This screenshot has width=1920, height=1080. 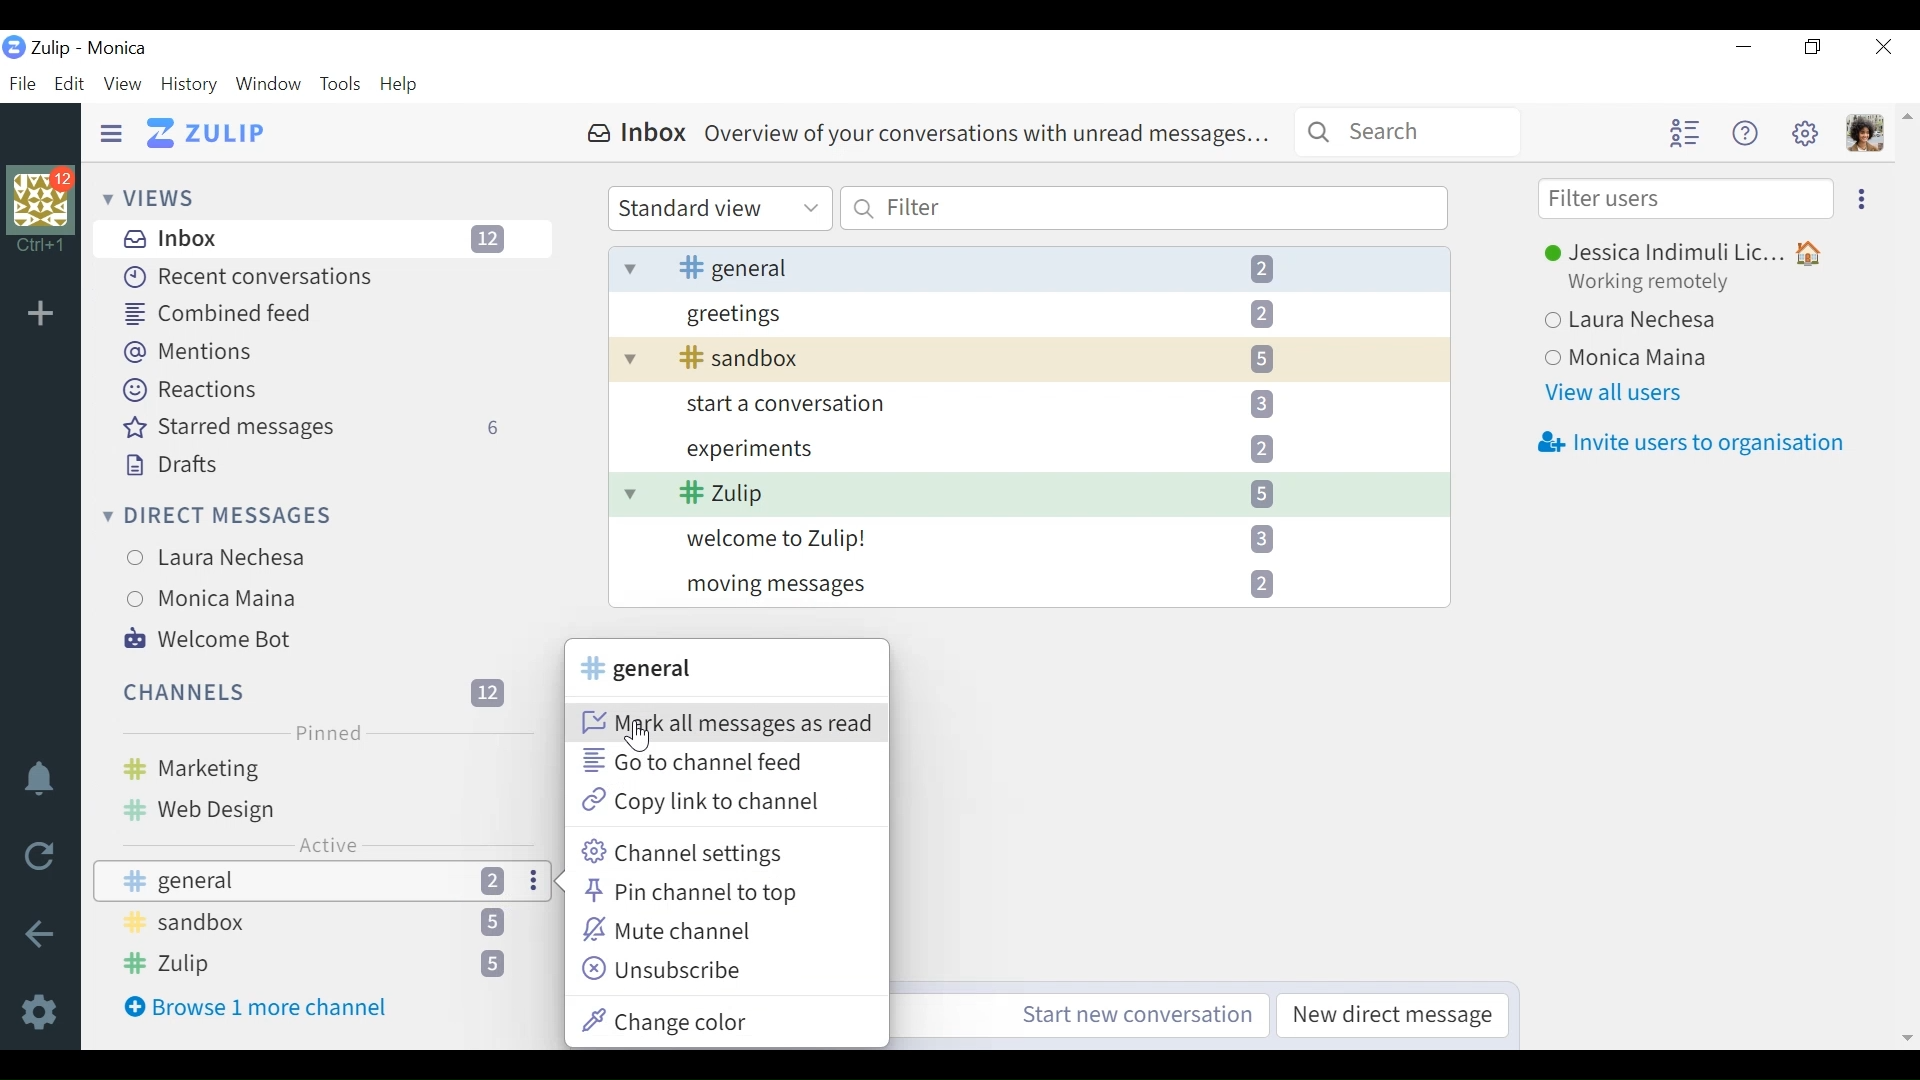 I want to click on Start new conversation, so click(x=1138, y=1015).